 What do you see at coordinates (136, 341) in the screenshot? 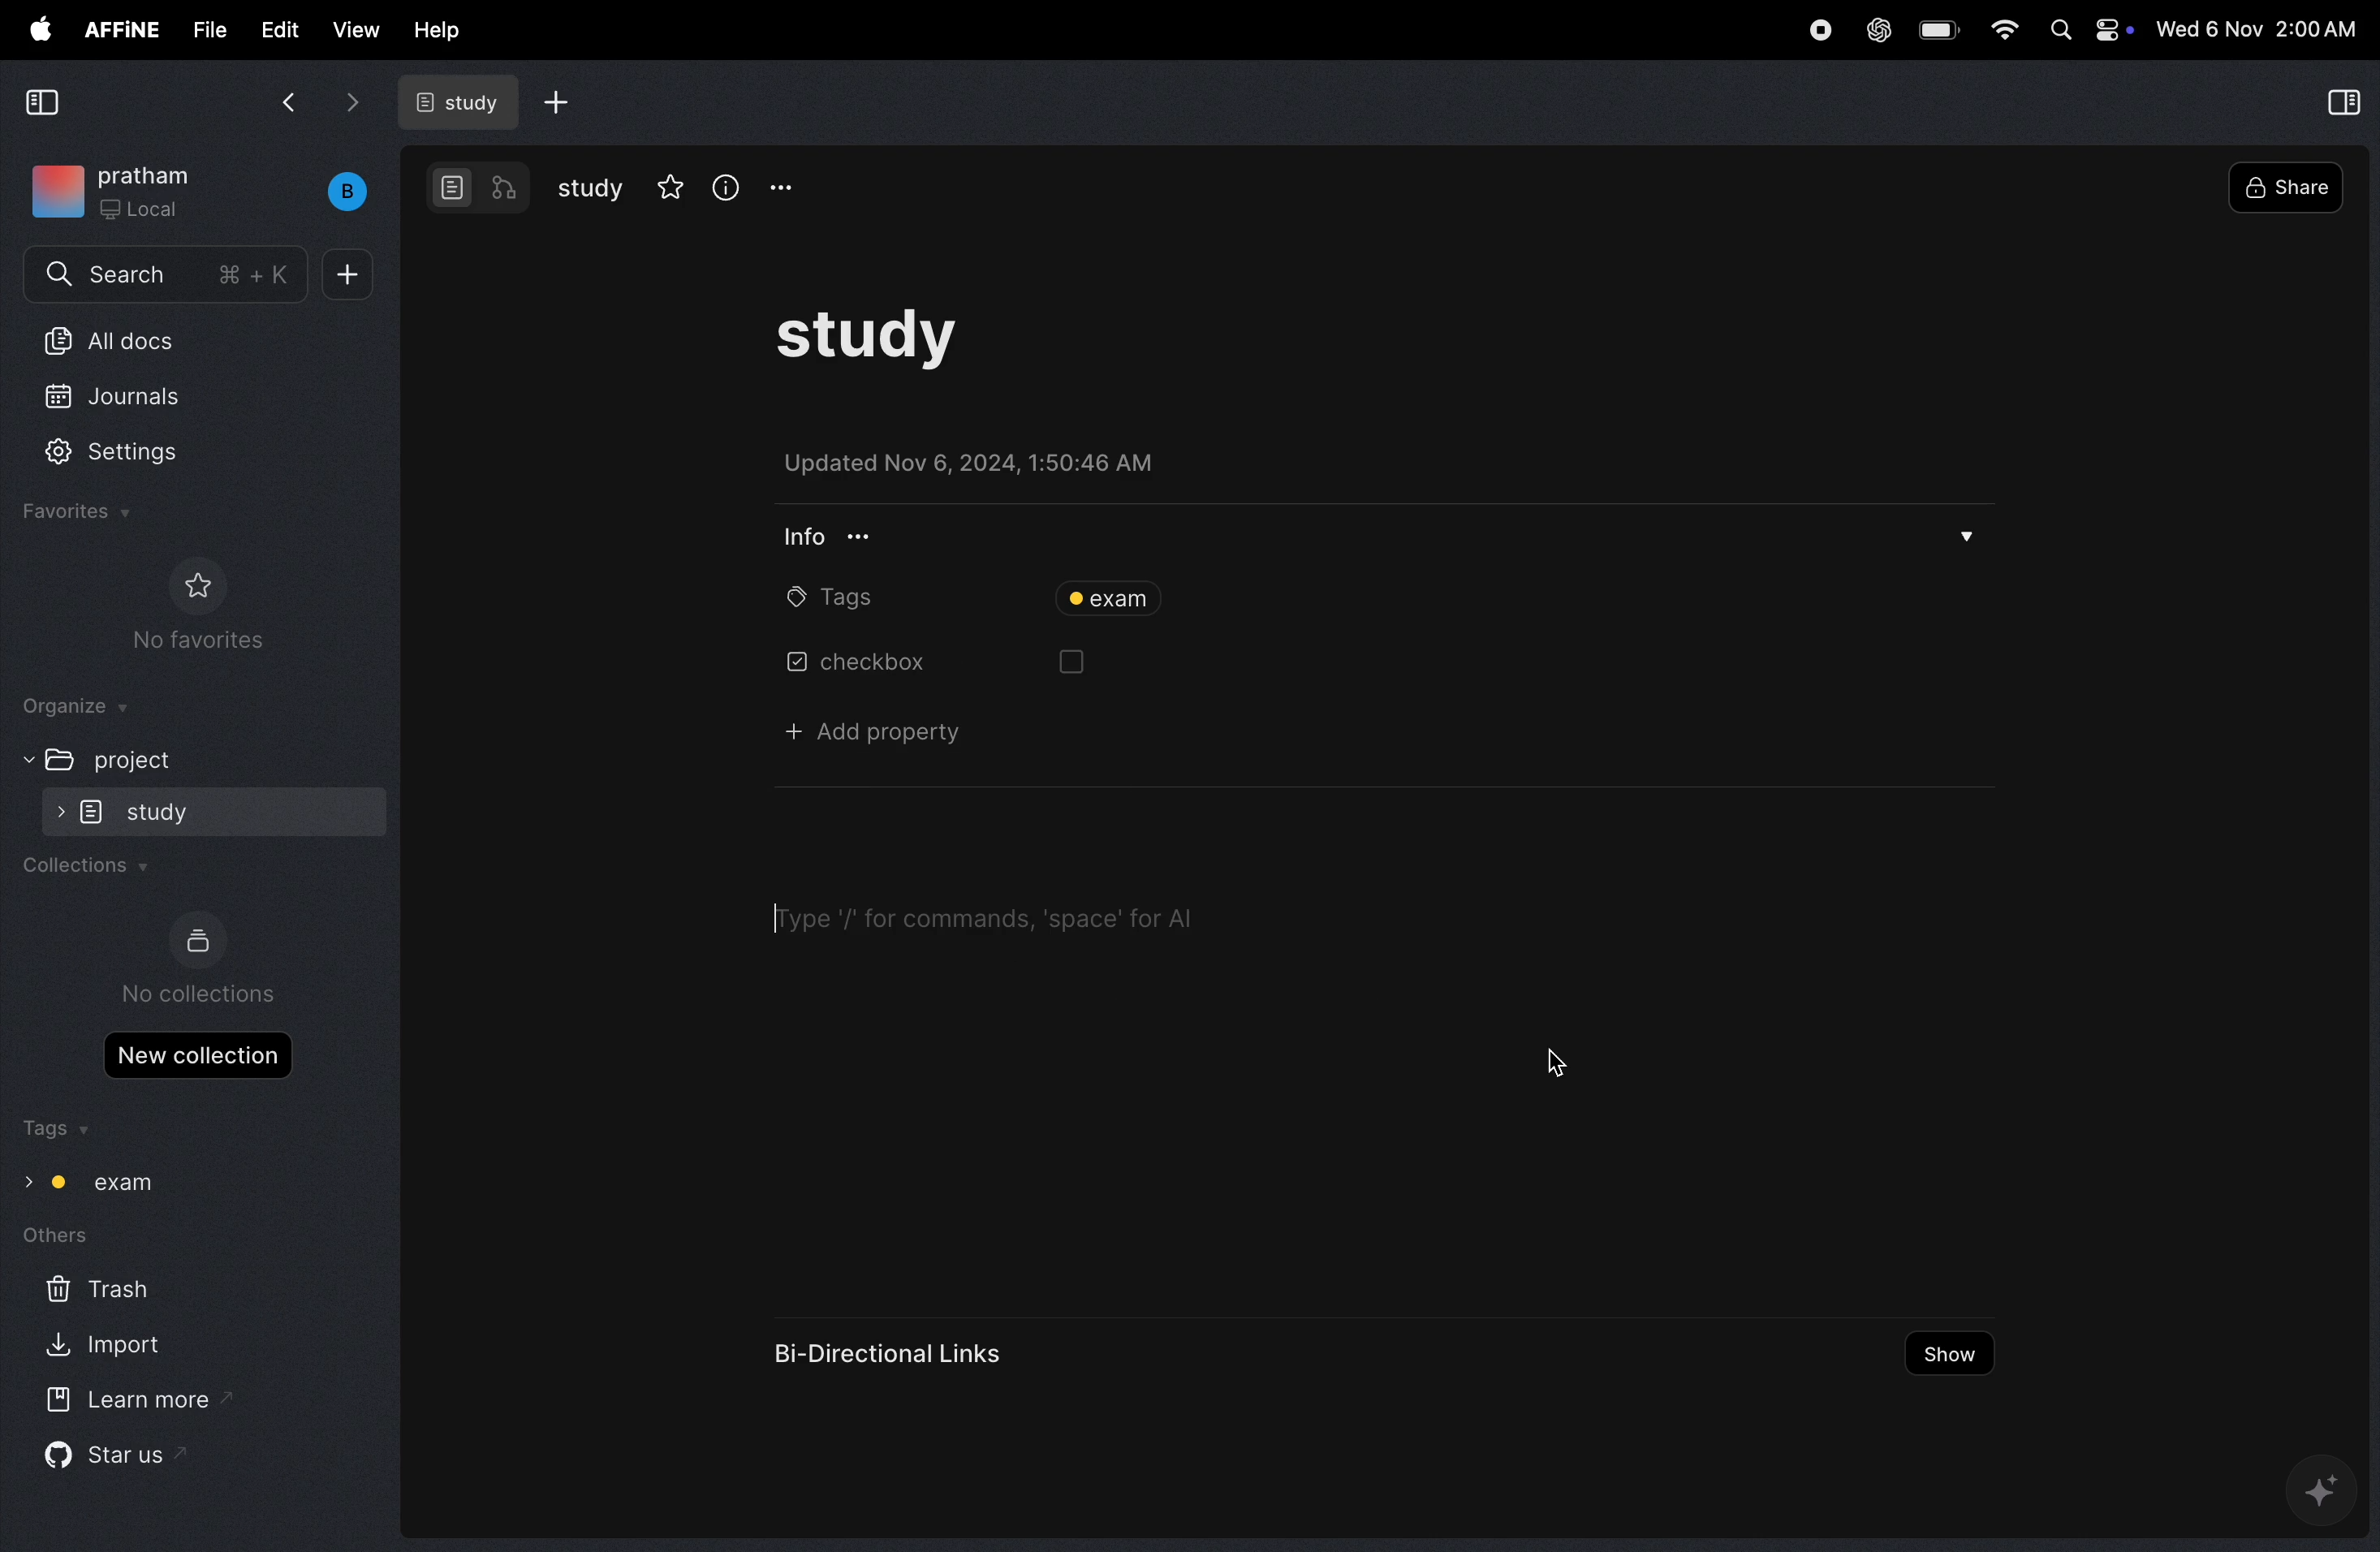
I see `All docs` at bounding box center [136, 341].